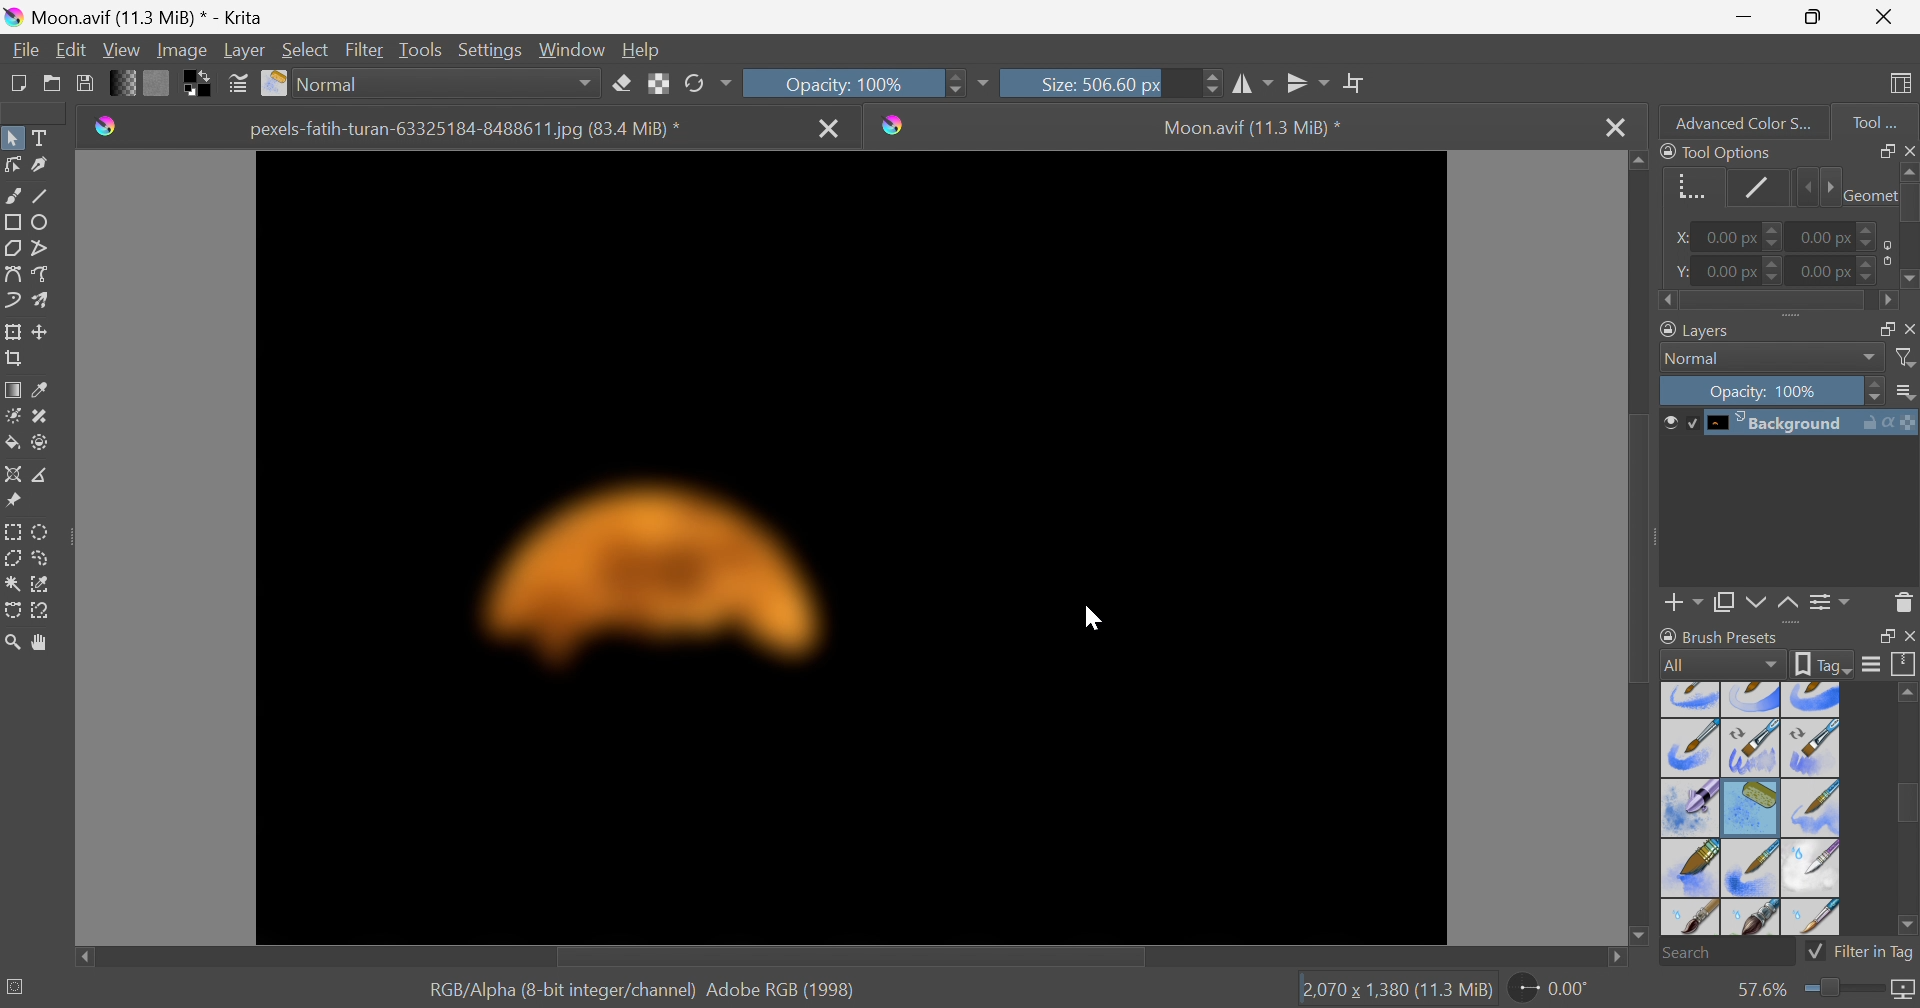 The height and width of the screenshot is (1008, 1920). What do you see at coordinates (1252, 84) in the screenshot?
I see `Horizontal mirror tool` at bounding box center [1252, 84].